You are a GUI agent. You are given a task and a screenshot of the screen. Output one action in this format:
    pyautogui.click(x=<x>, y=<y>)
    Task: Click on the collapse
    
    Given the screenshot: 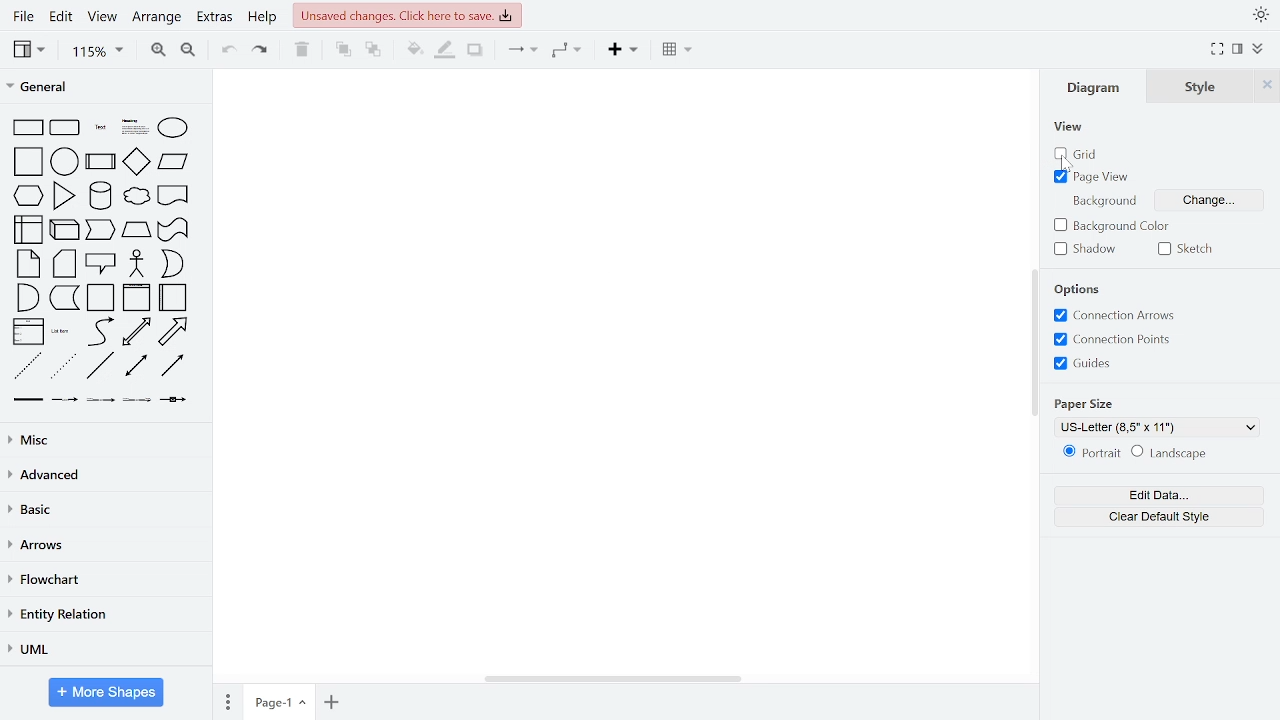 What is the action you would take?
    pyautogui.click(x=1258, y=49)
    